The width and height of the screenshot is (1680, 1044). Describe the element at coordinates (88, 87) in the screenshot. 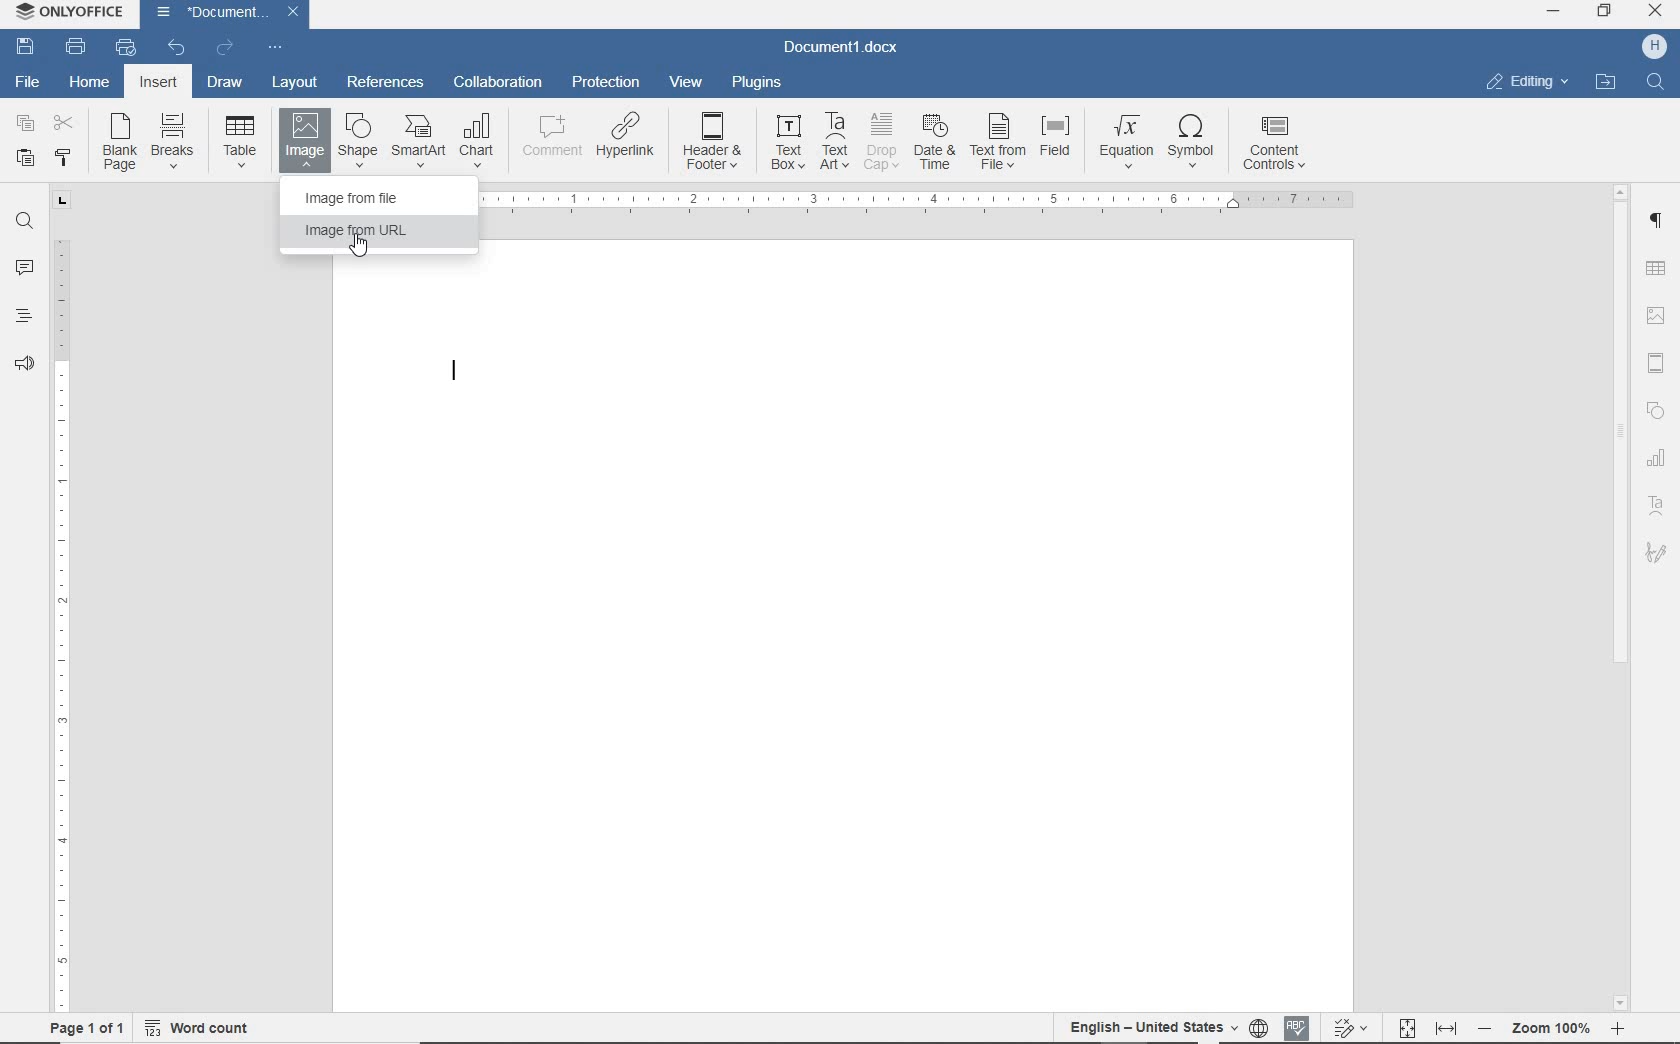

I see `home` at that location.